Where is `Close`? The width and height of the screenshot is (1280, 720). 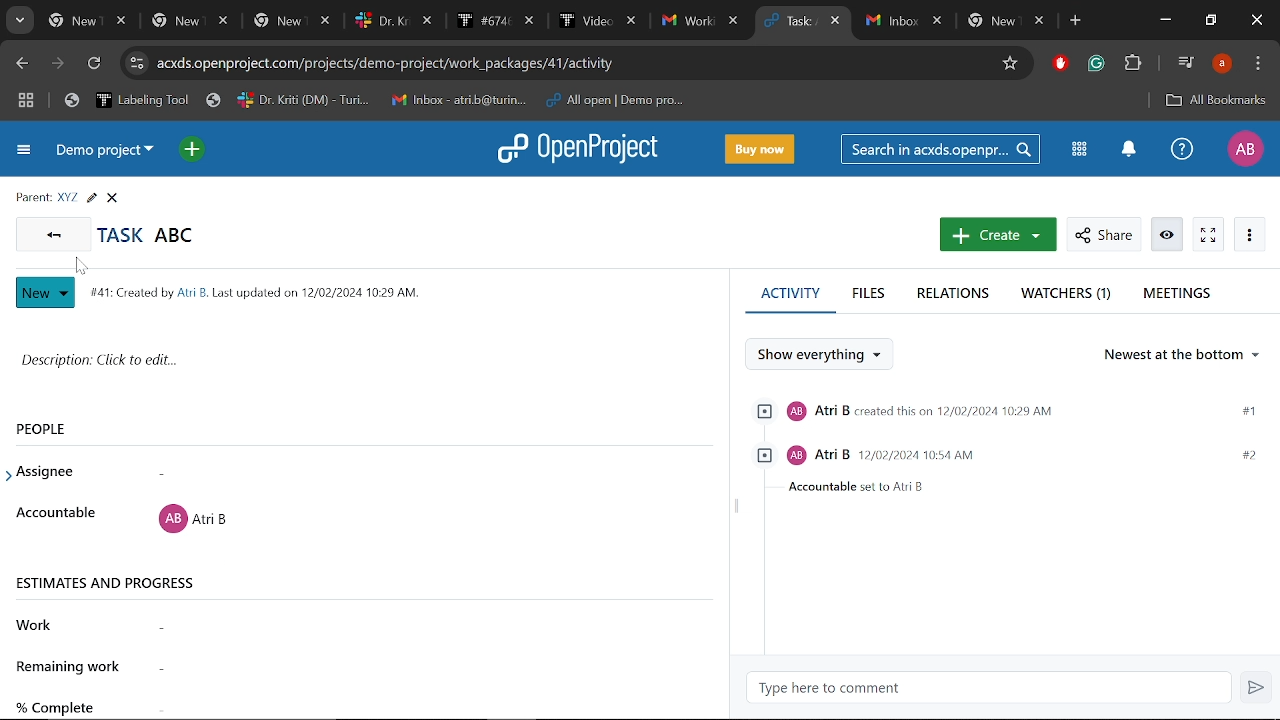
Close is located at coordinates (1256, 20).